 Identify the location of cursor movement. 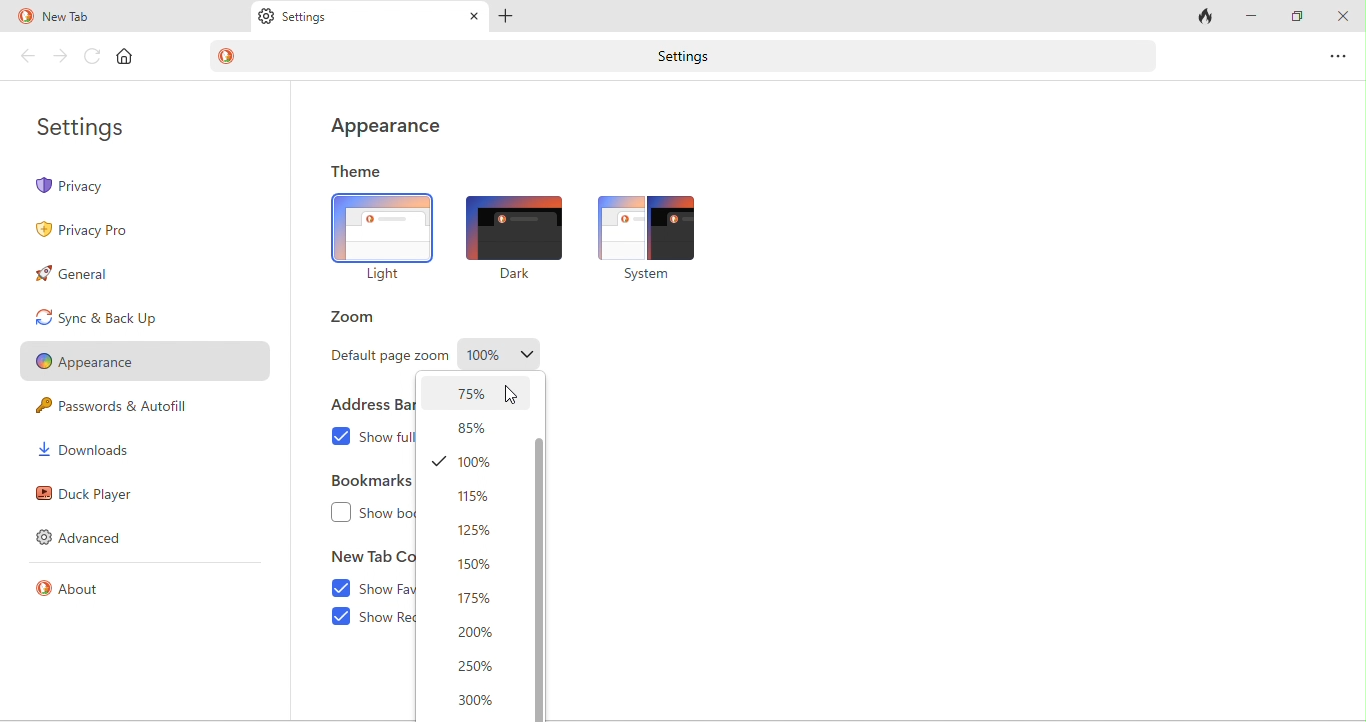
(510, 394).